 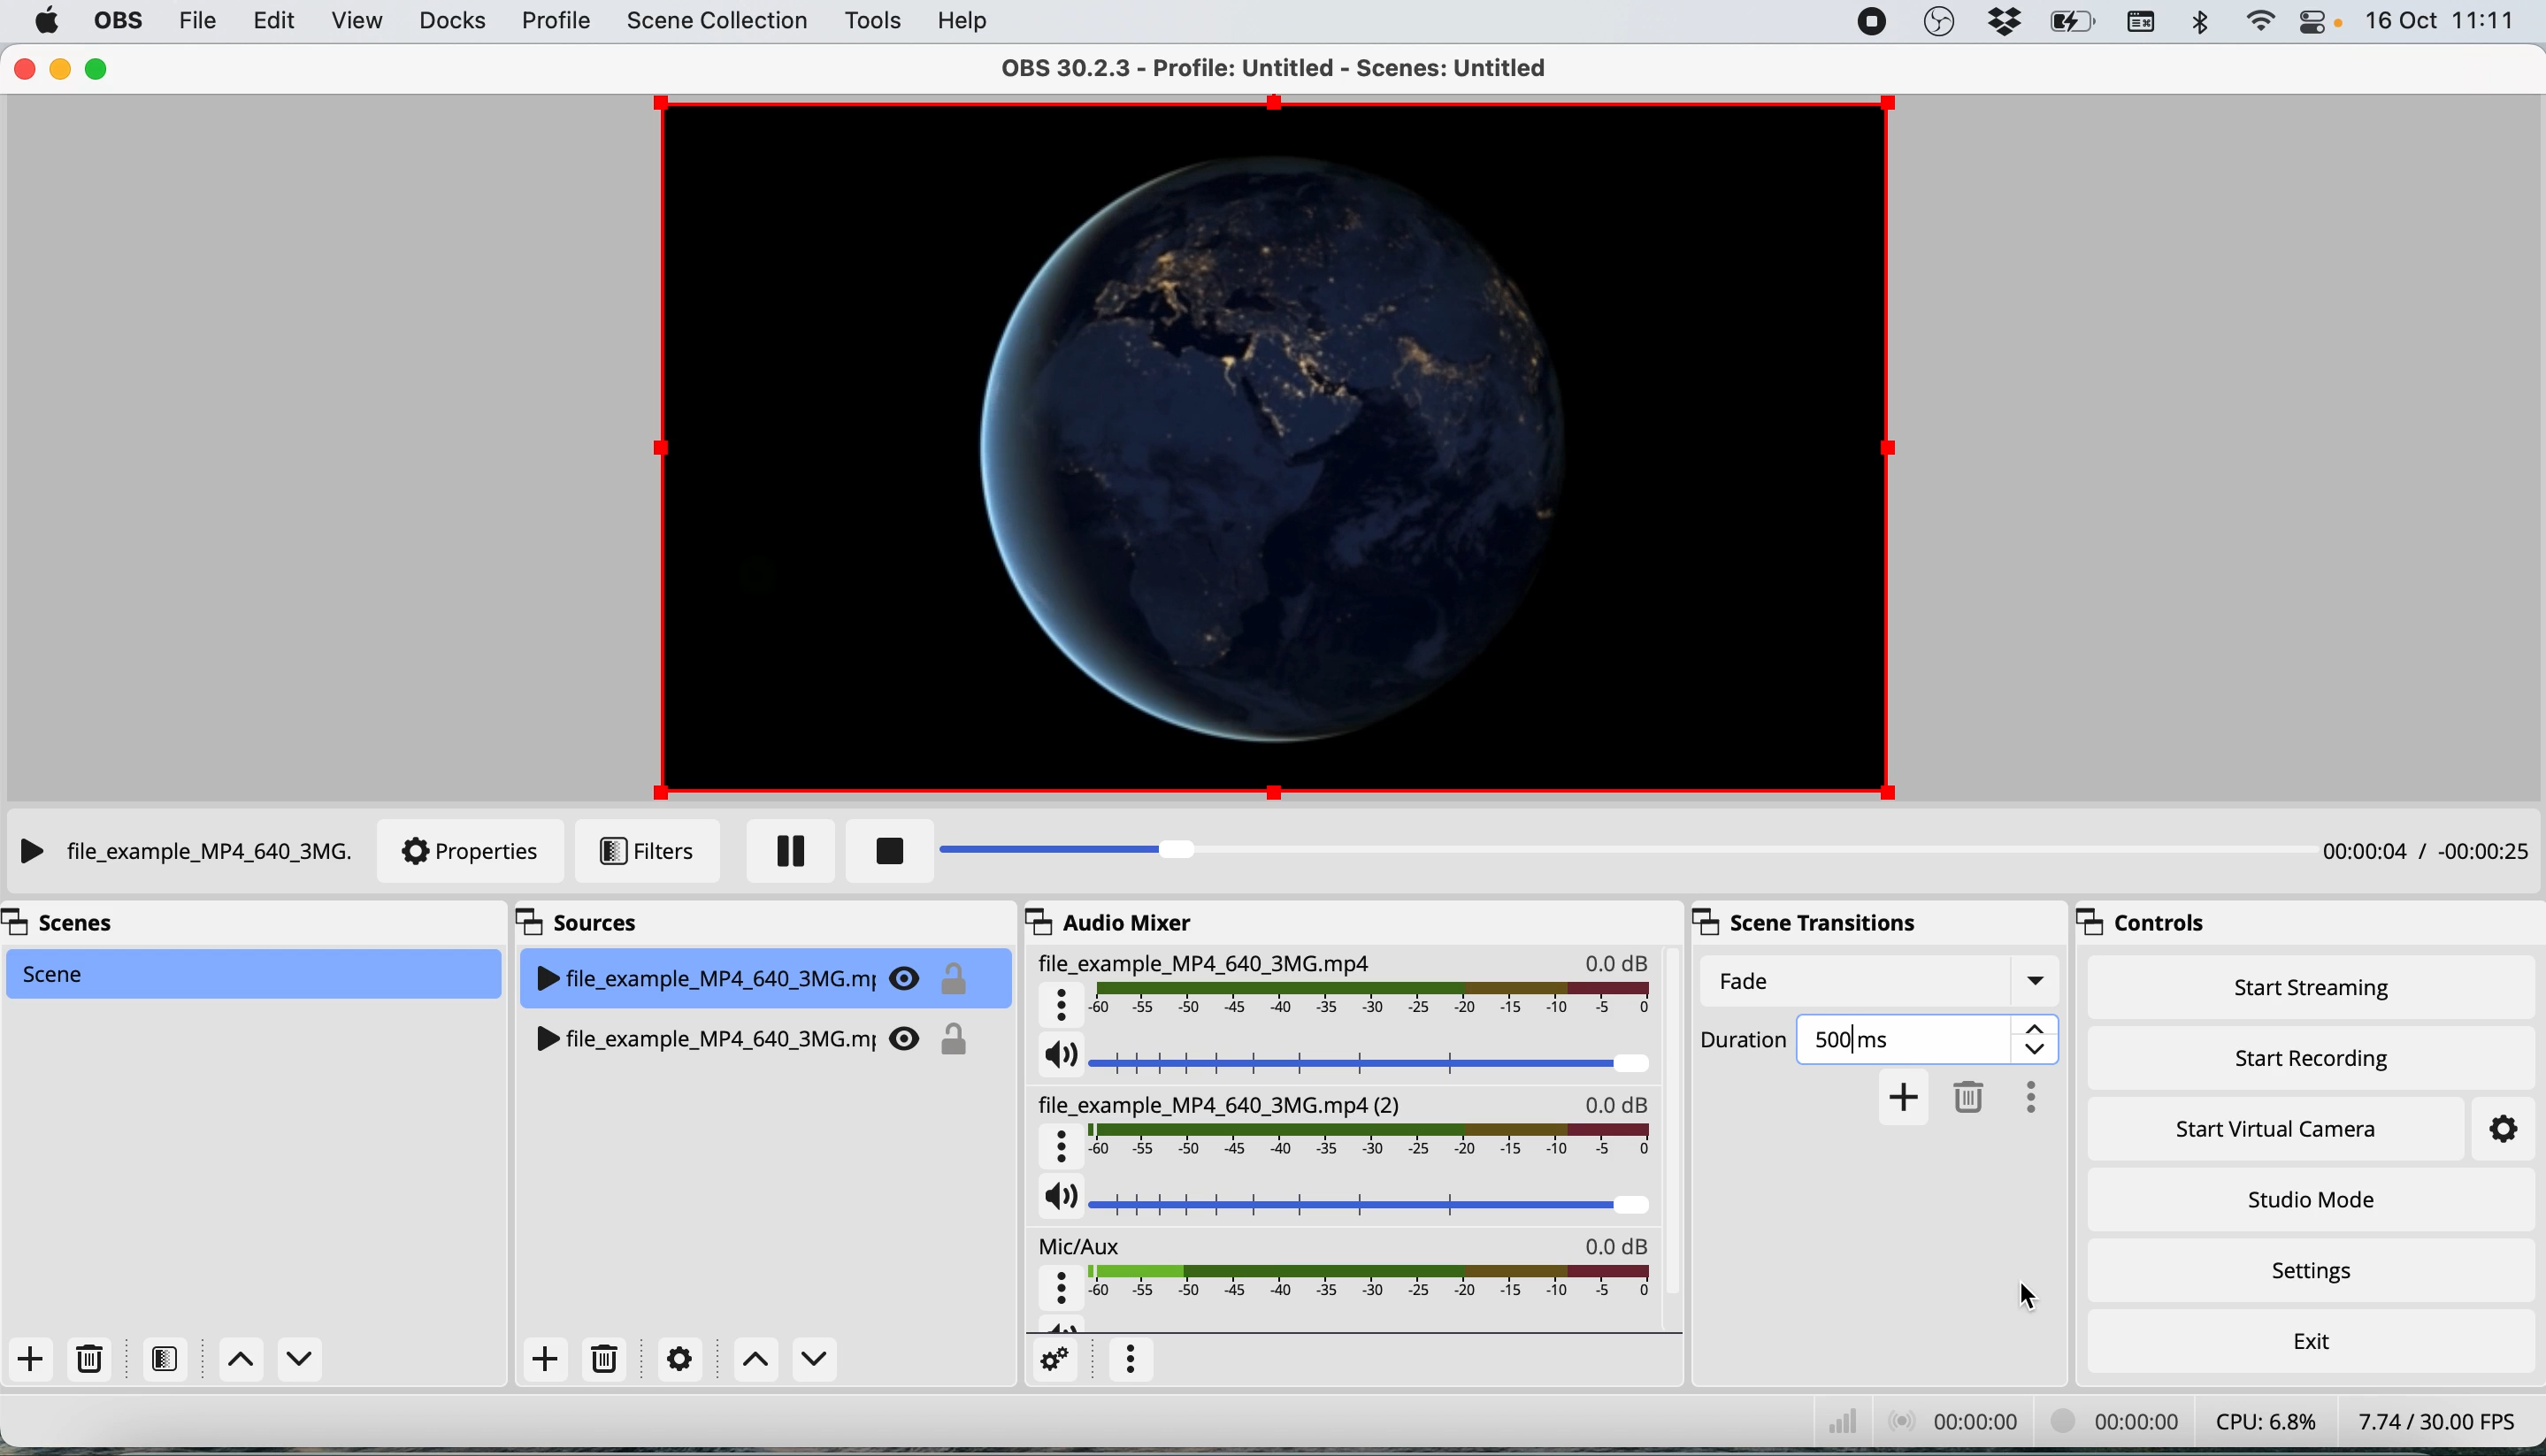 I want to click on source audio volume, so click(x=1345, y=1199).